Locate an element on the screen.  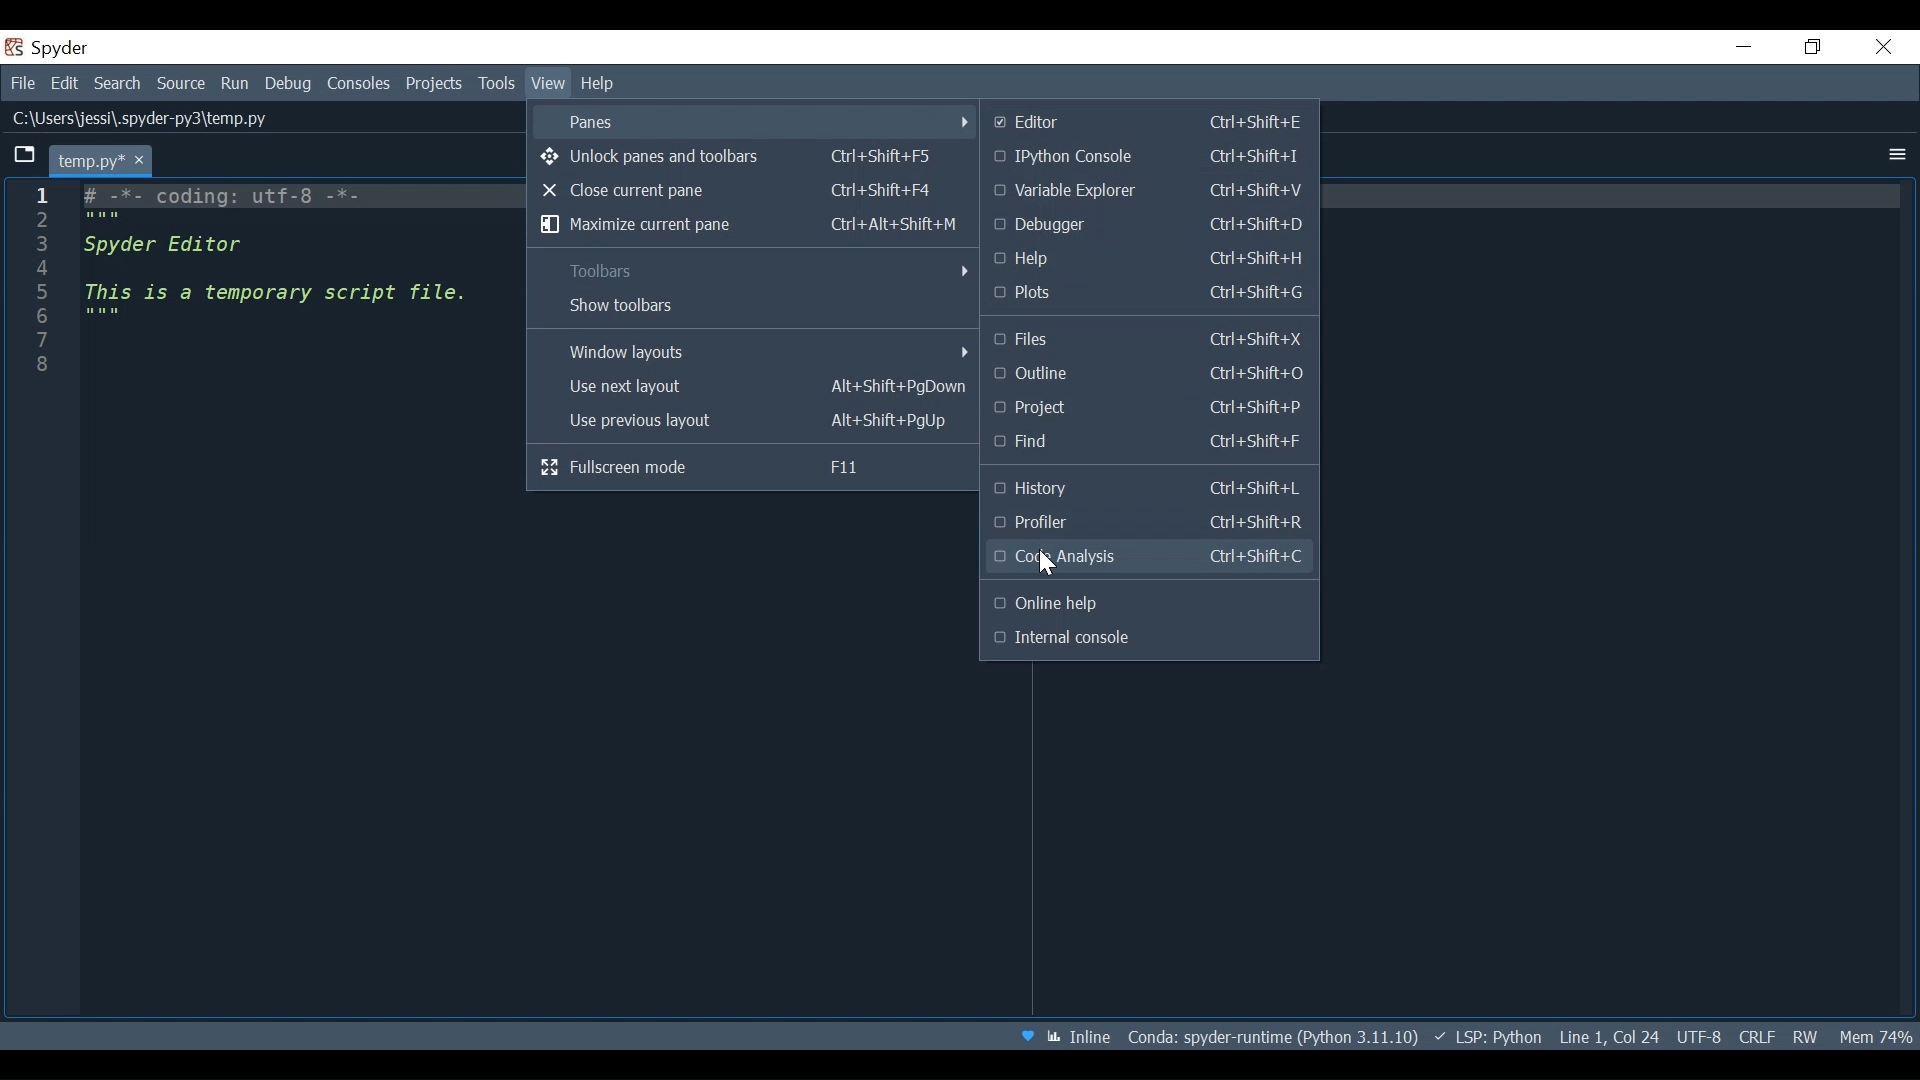
Run is located at coordinates (237, 83).